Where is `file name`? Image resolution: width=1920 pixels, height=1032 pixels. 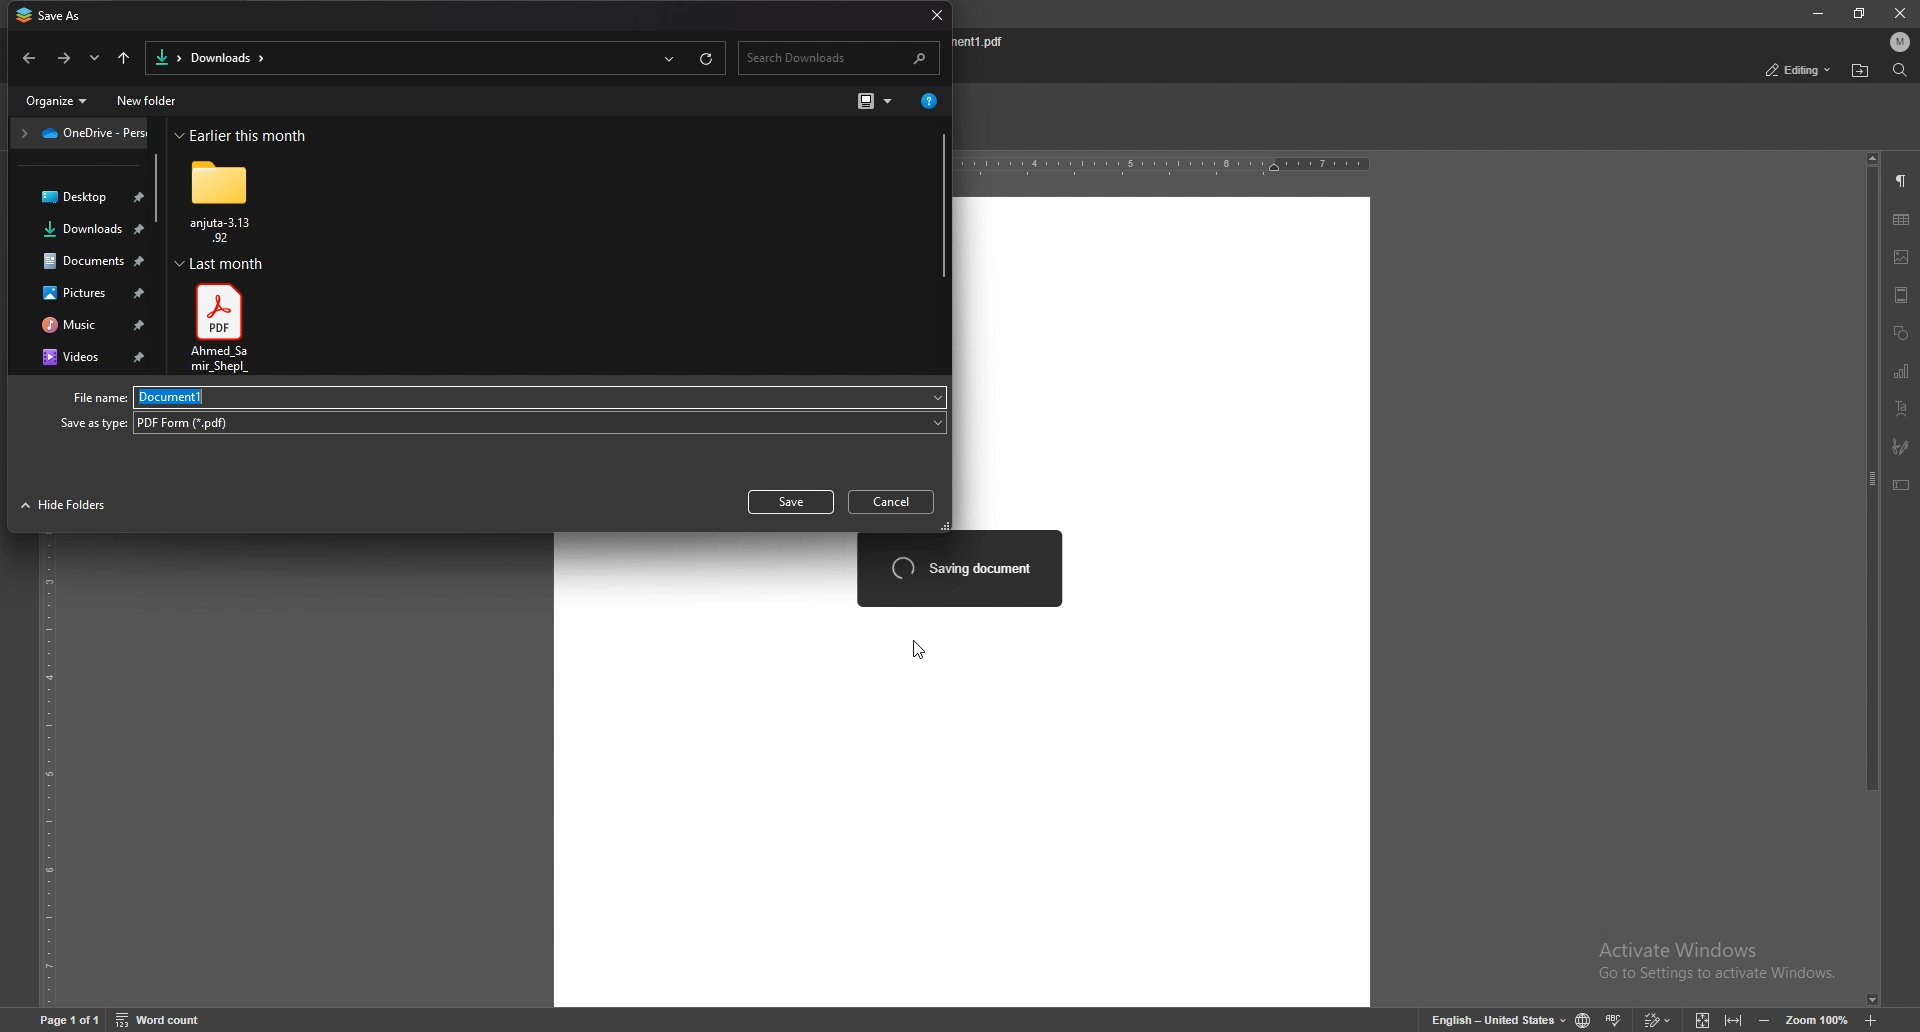
file name is located at coordinates (507, 397).